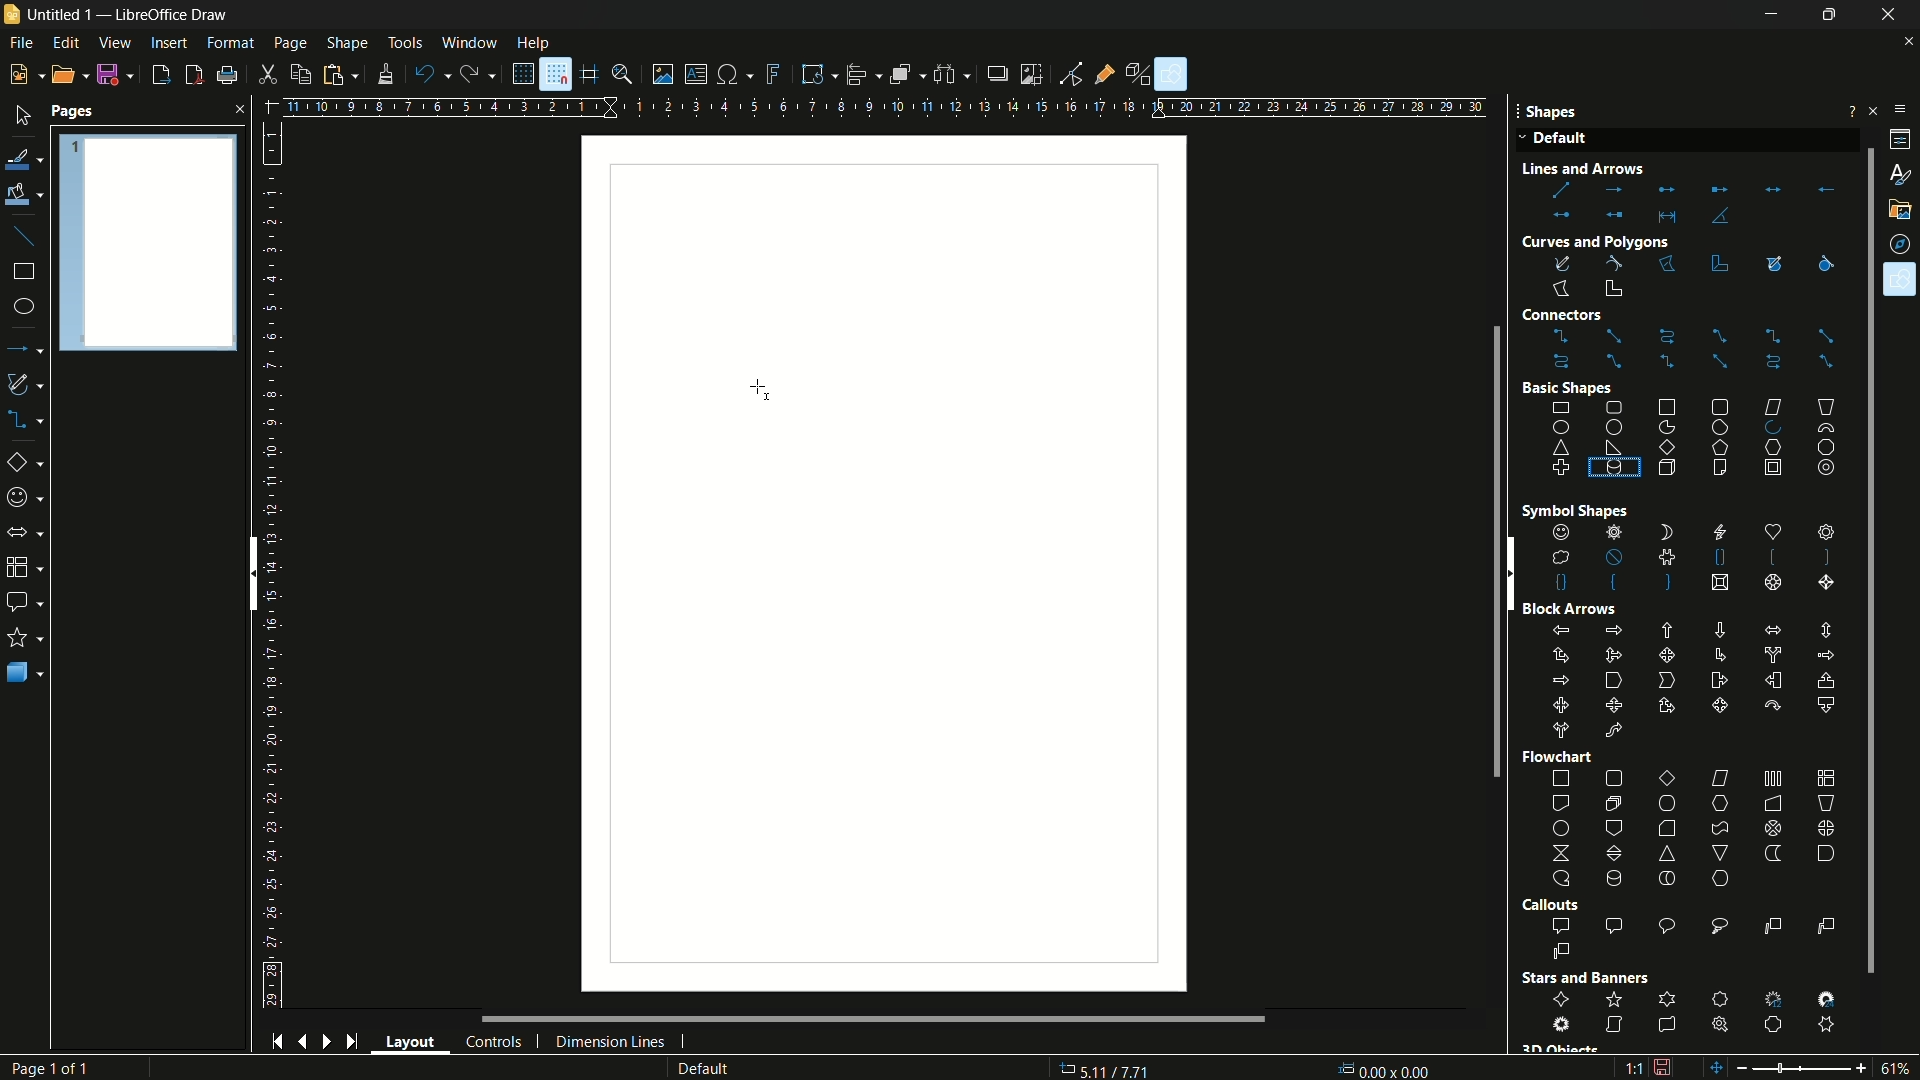 Image resolution: width=1920 pixels, height=1080 pixels. I want to click on fill color, so click(23, 195).